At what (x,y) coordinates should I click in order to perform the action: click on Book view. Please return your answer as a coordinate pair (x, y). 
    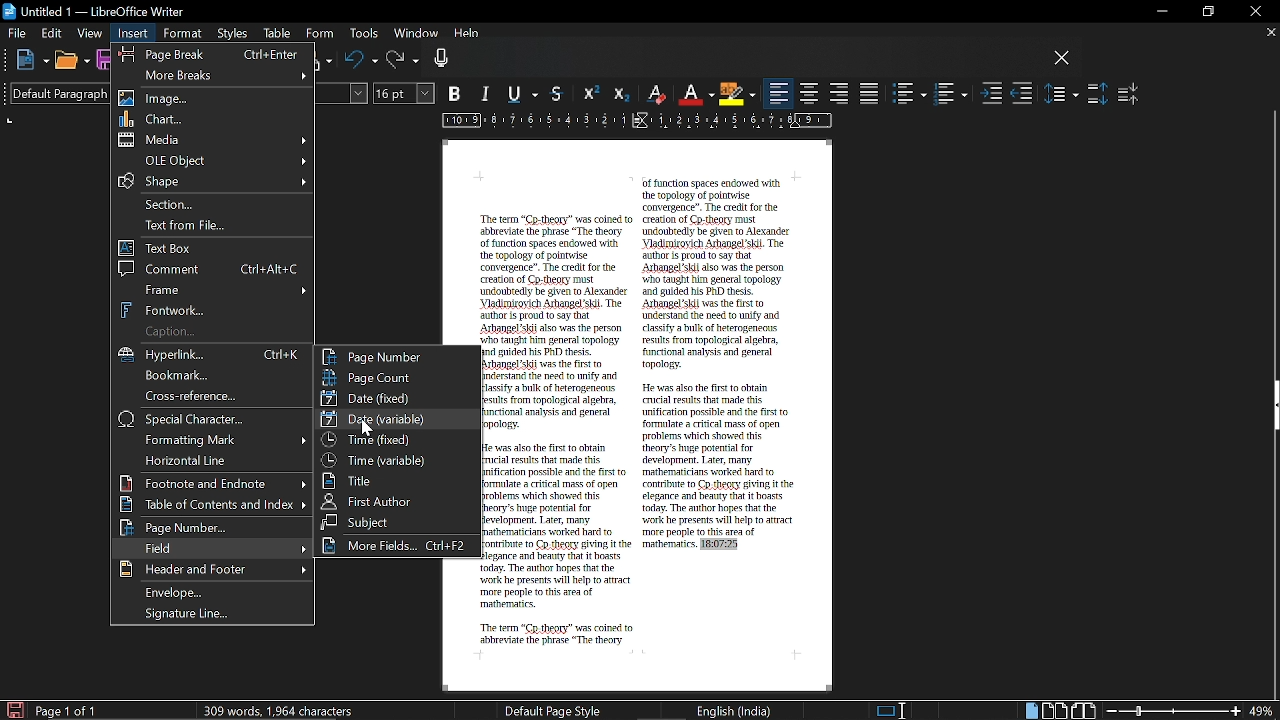
    Looking at the image, I should click on (1085, 710).